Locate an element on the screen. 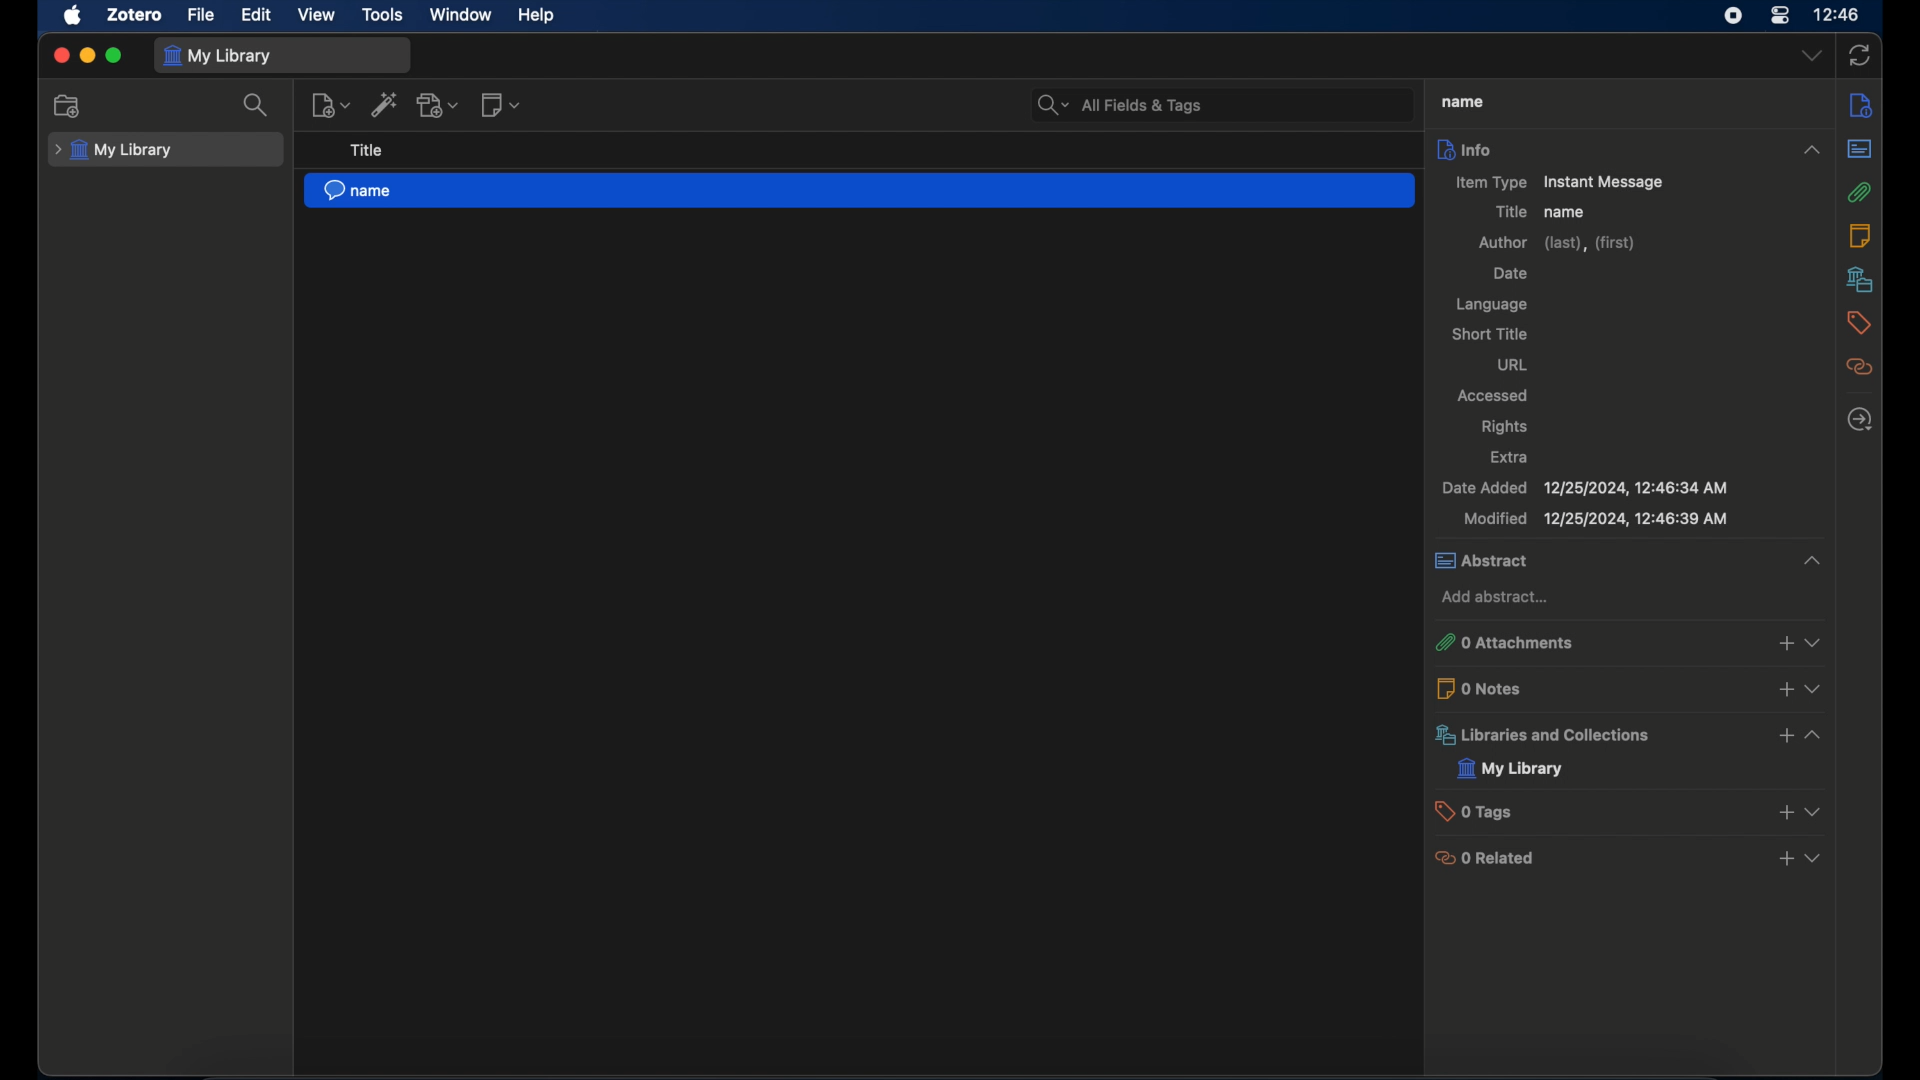 The image size is (1920, 1080). libraries and collections is located at coordinates (1859, 279).